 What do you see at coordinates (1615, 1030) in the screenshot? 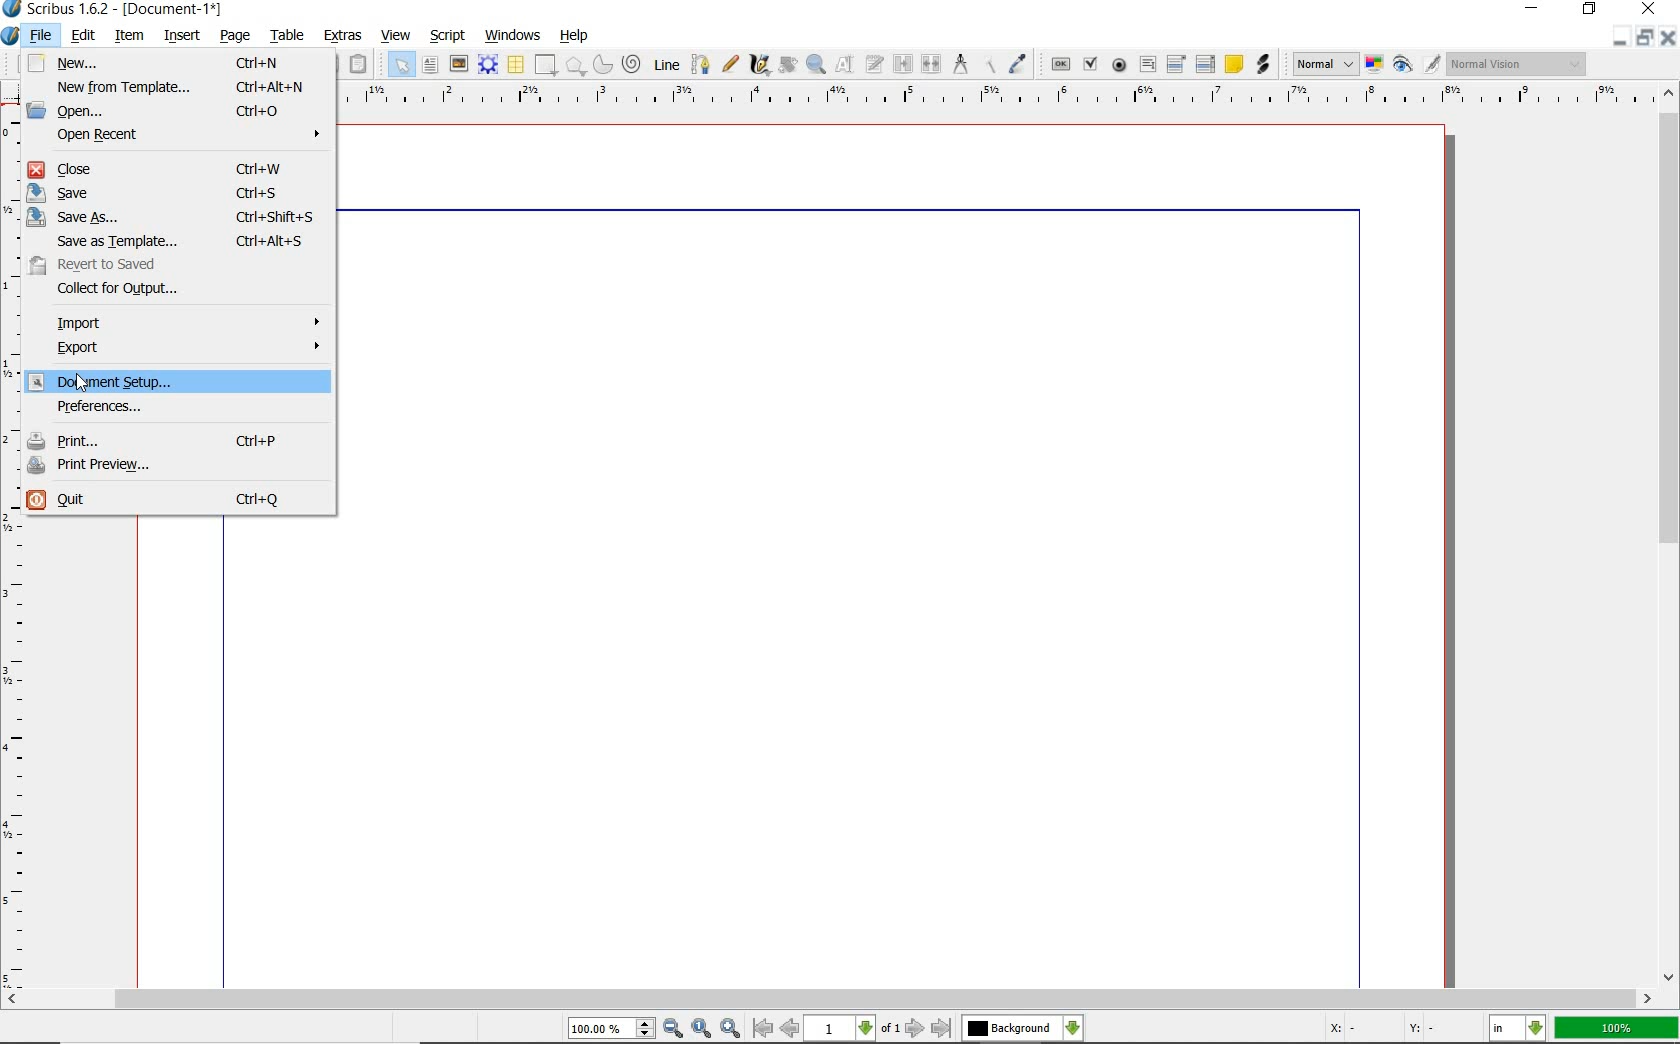
I see `zoom factor` at bounding box center [1615, 1030].